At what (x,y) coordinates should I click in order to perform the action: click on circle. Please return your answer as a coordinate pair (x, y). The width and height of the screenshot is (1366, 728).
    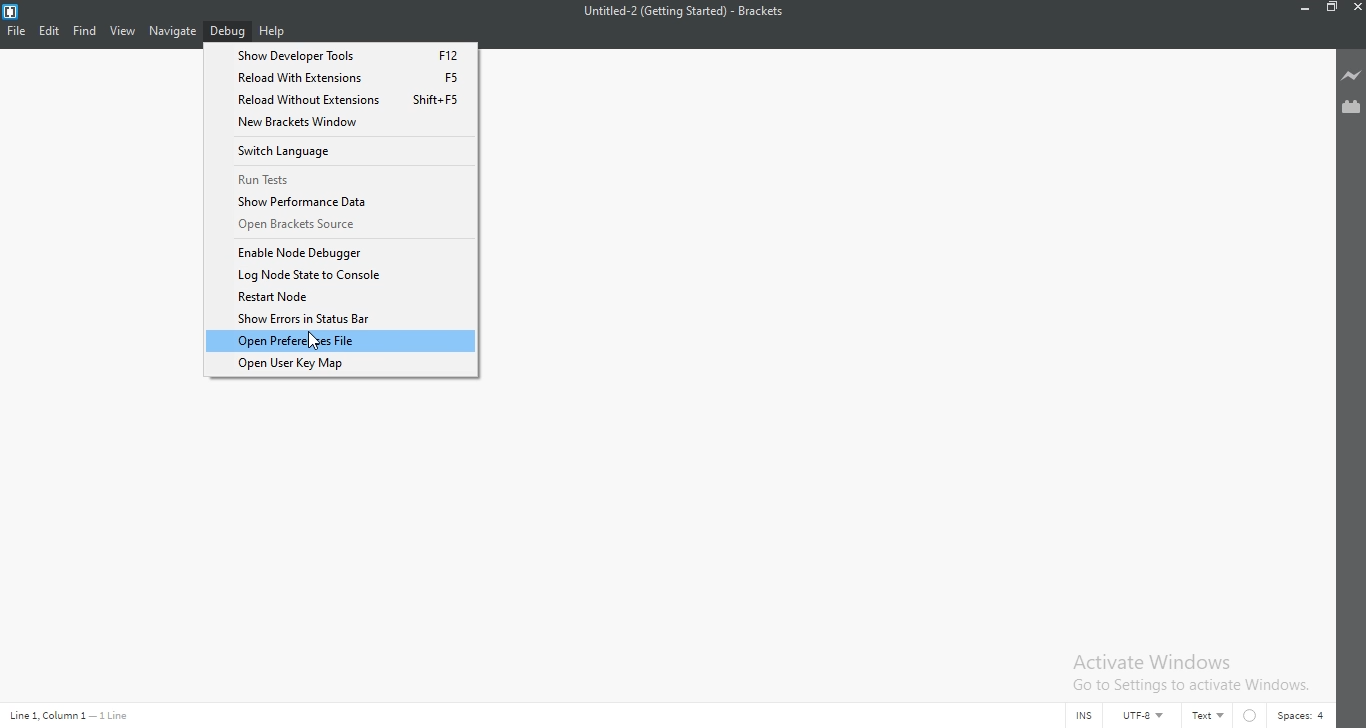
    Looking at the image, I should click on (1253, 714).